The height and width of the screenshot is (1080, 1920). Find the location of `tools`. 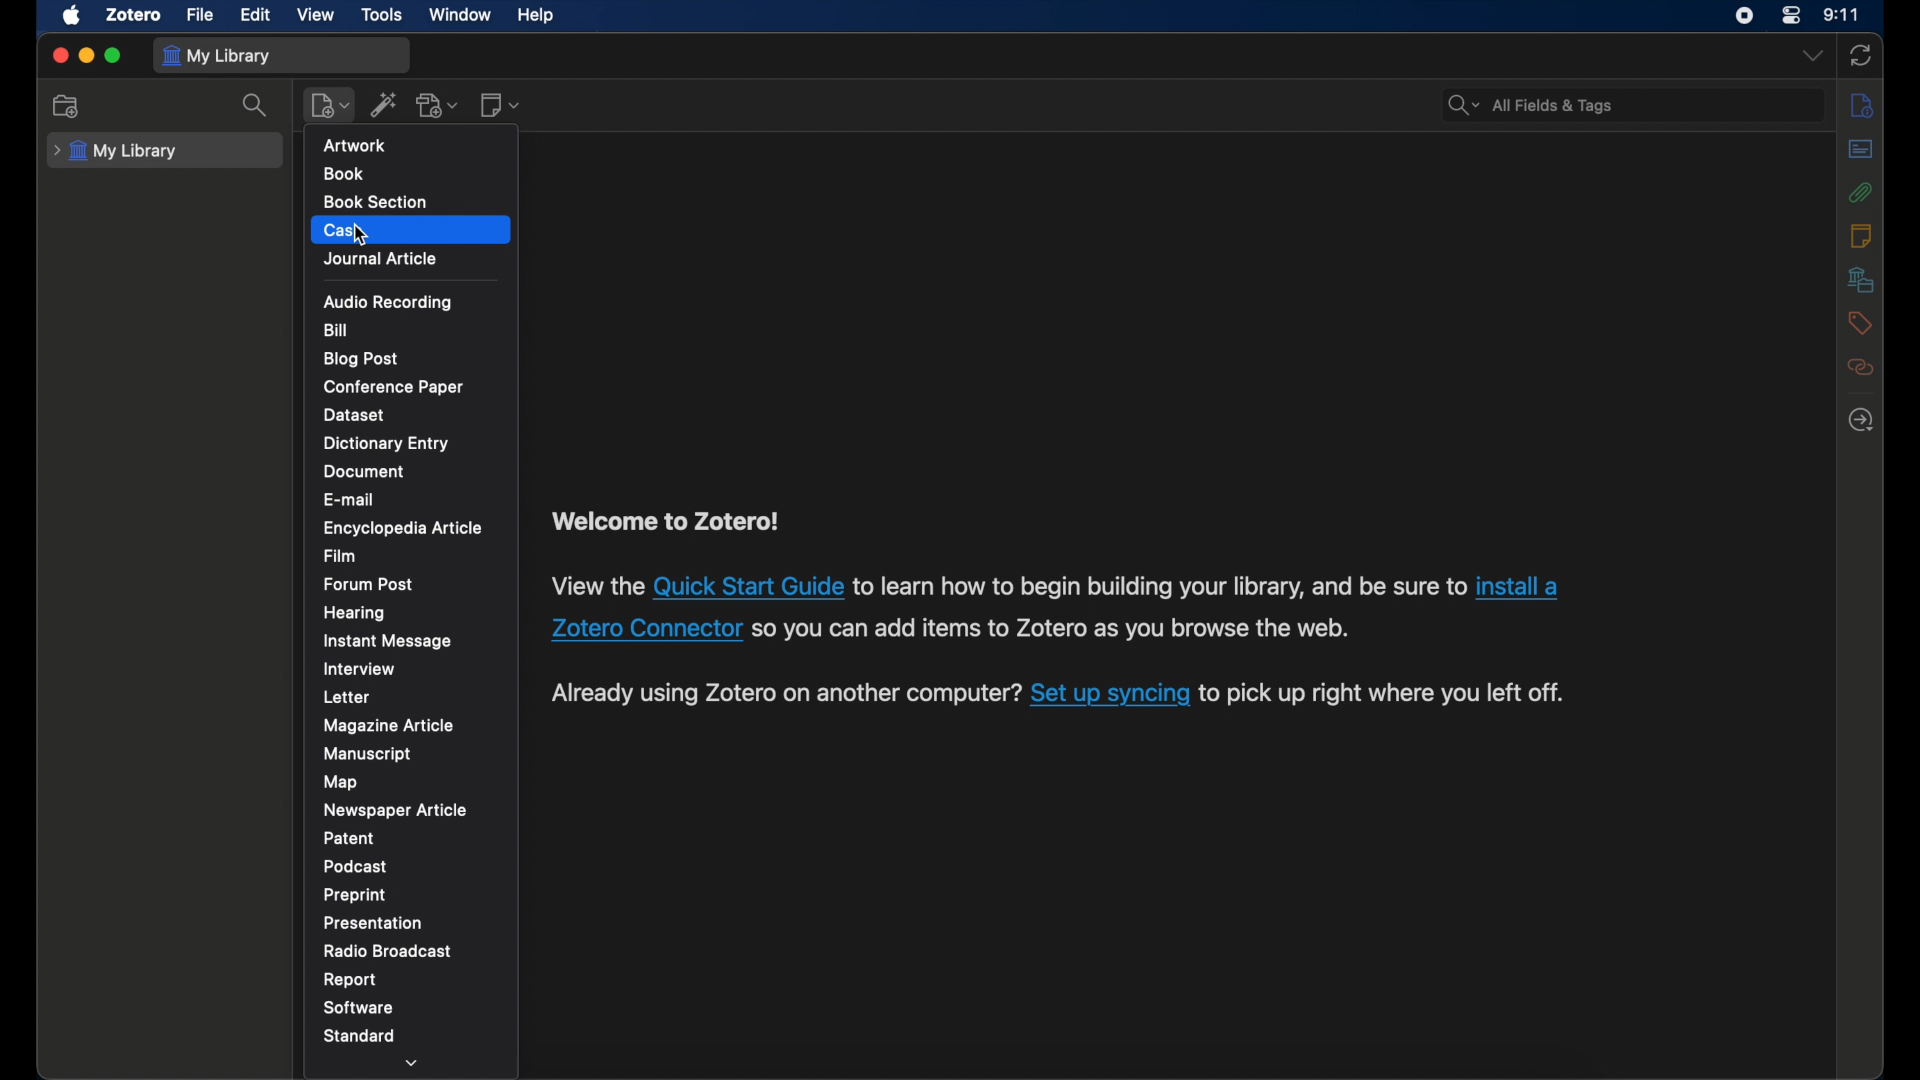

tools is located at coordinates (382, 15).